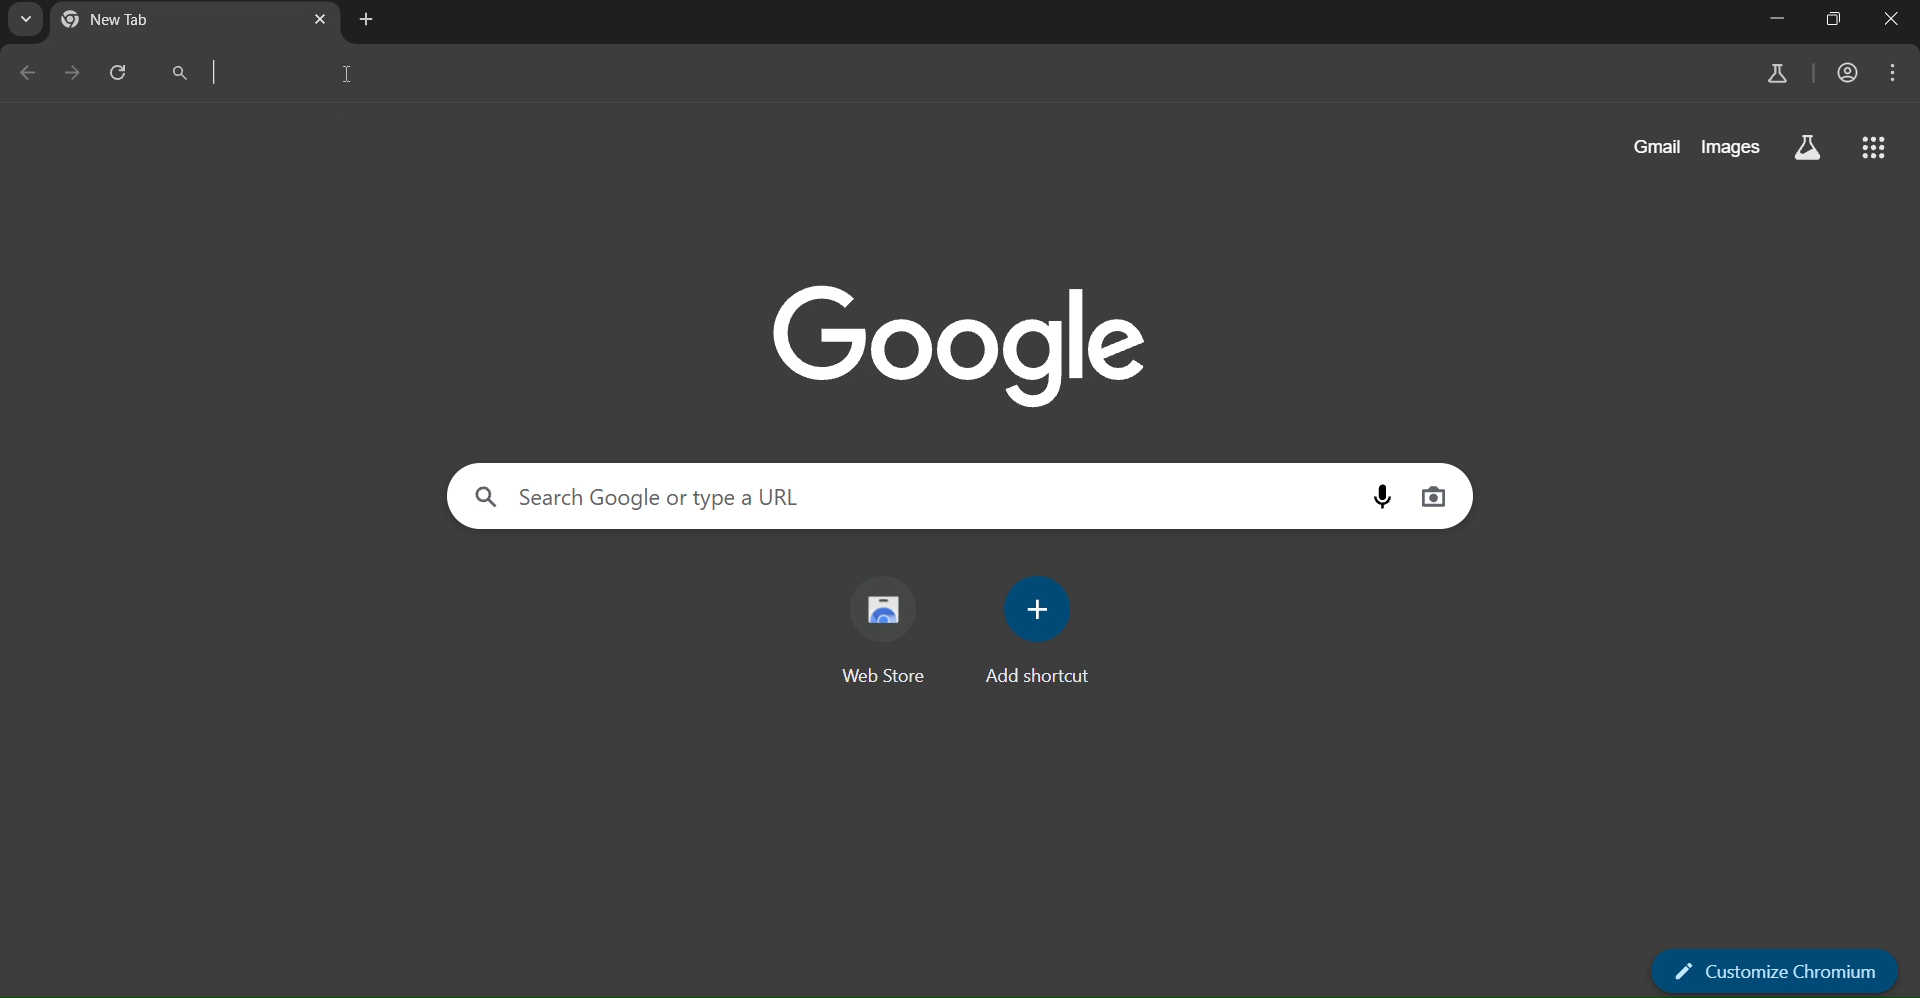 Image resolution: width=1920 pixels, height=998 pixels. What do you see at coordinates (1777, 973) in the screenshot?
I see `customize toolbar` at bounding box center [1777, 973].